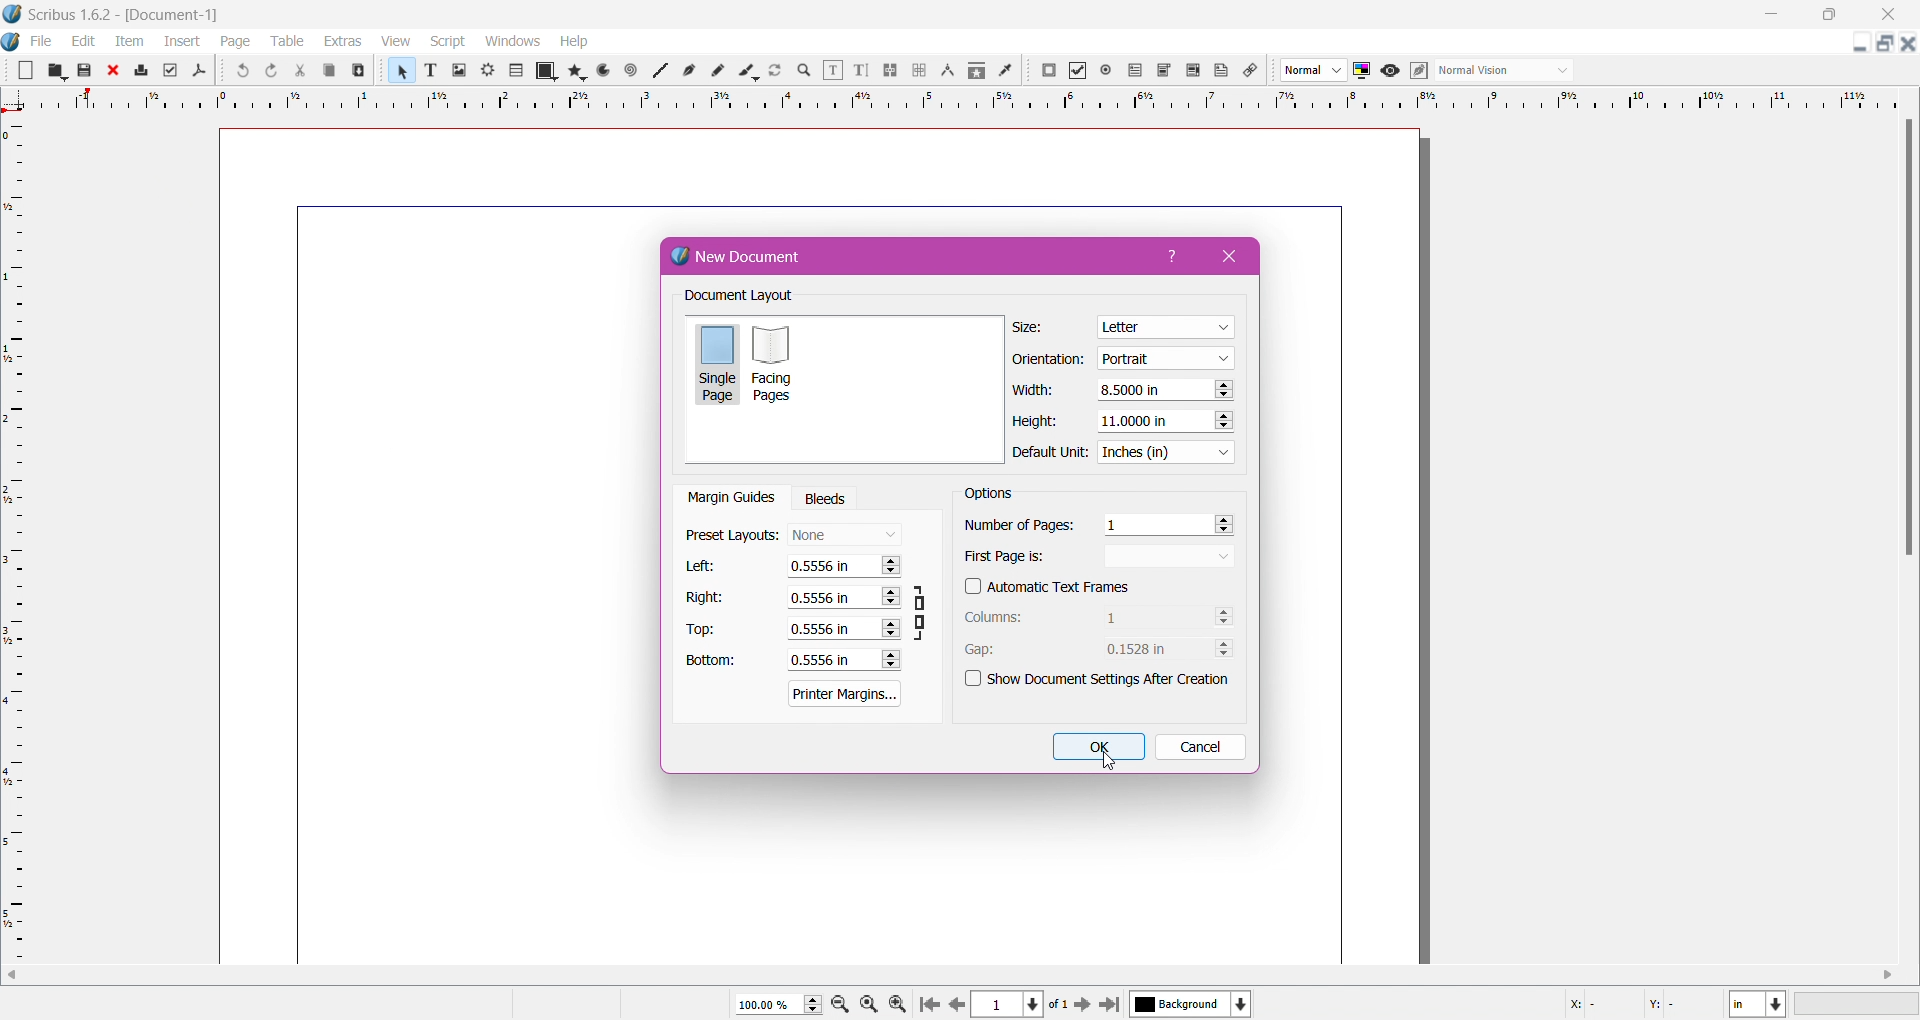 The height and width of the screenshot is (1020, 1920). What do you see at coordinates (1033, 421) in the screenshot?
I see `height` at bounding box center [1033, 421].